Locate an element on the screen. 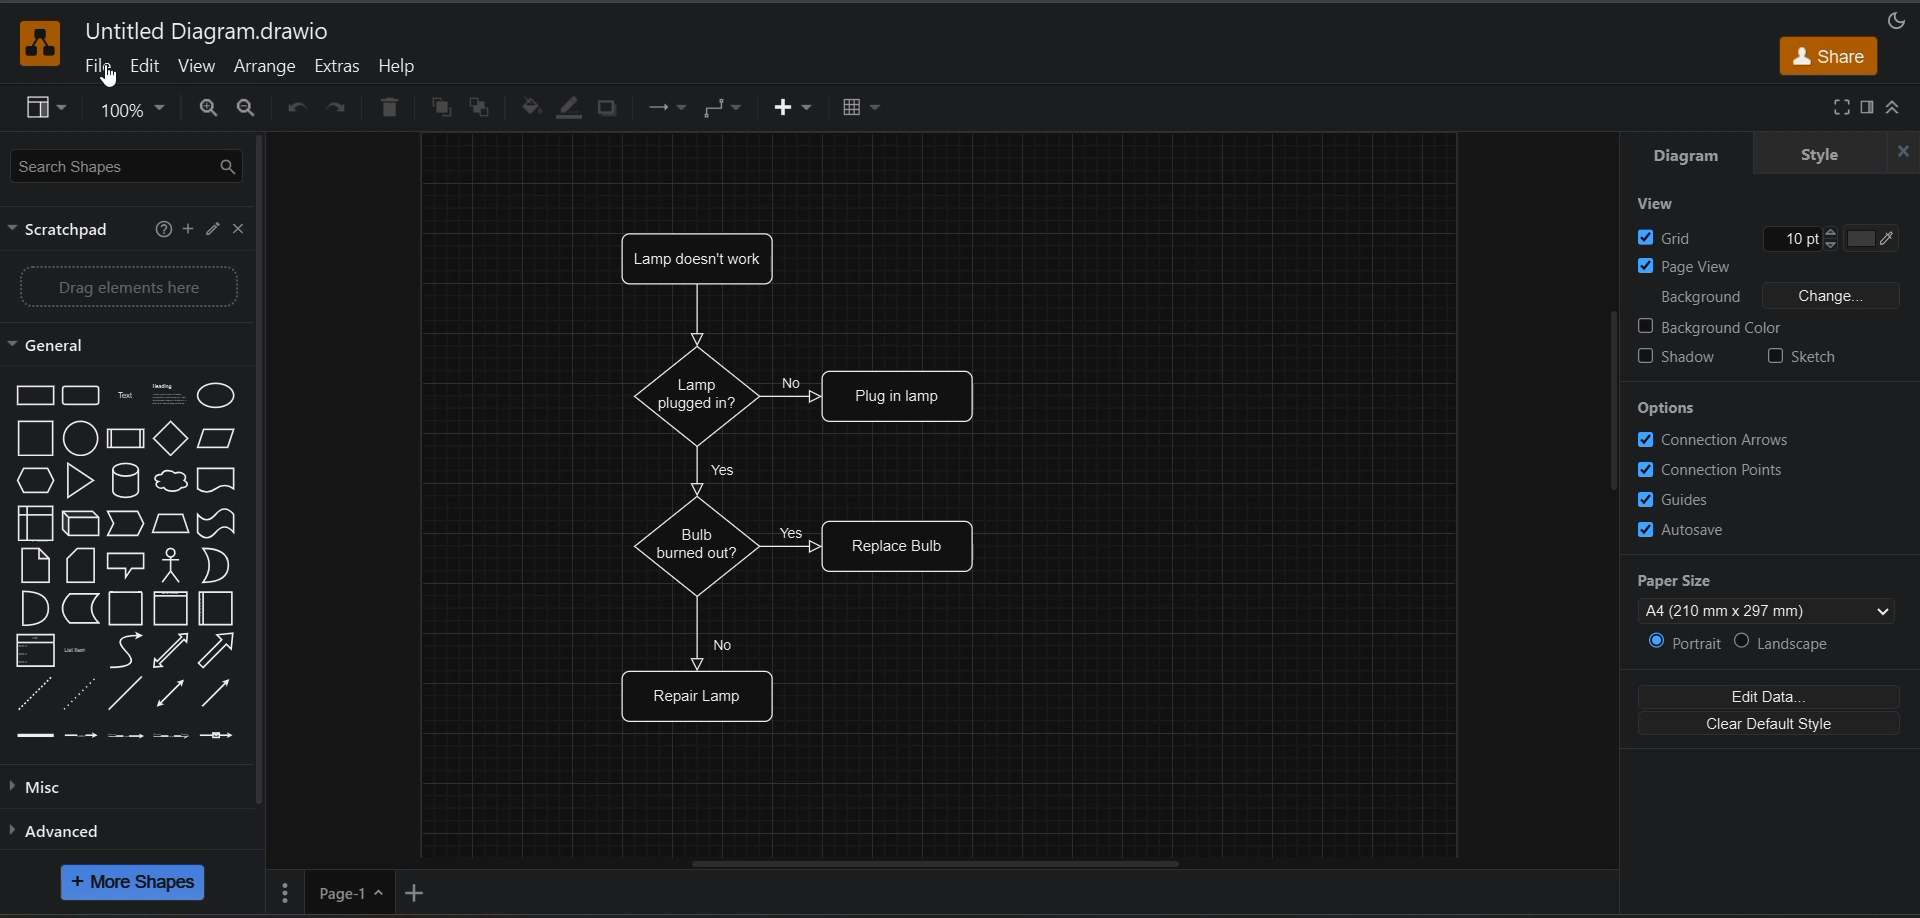  connection is located at coordinates (665, 109).